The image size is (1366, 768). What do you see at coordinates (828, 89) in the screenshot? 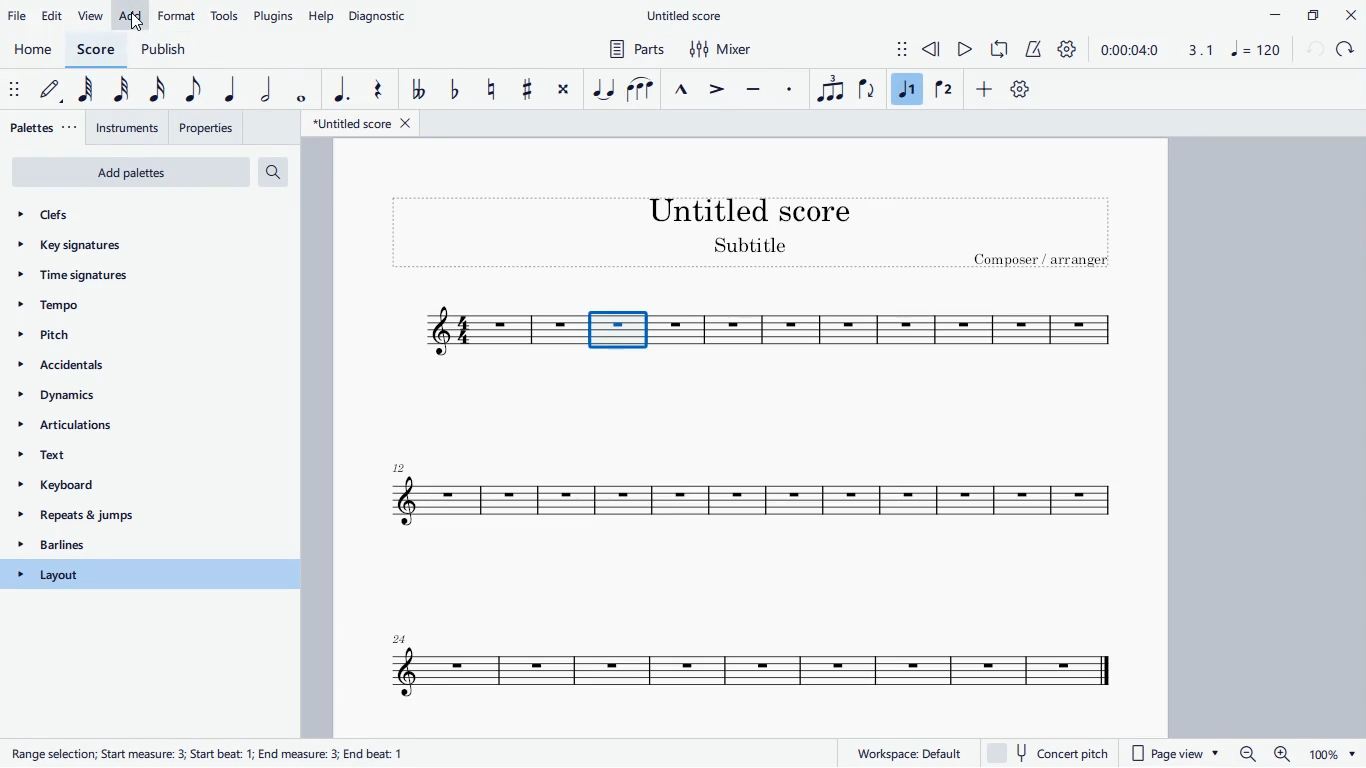
I see `tuplet` at bounding box center [828, 89].